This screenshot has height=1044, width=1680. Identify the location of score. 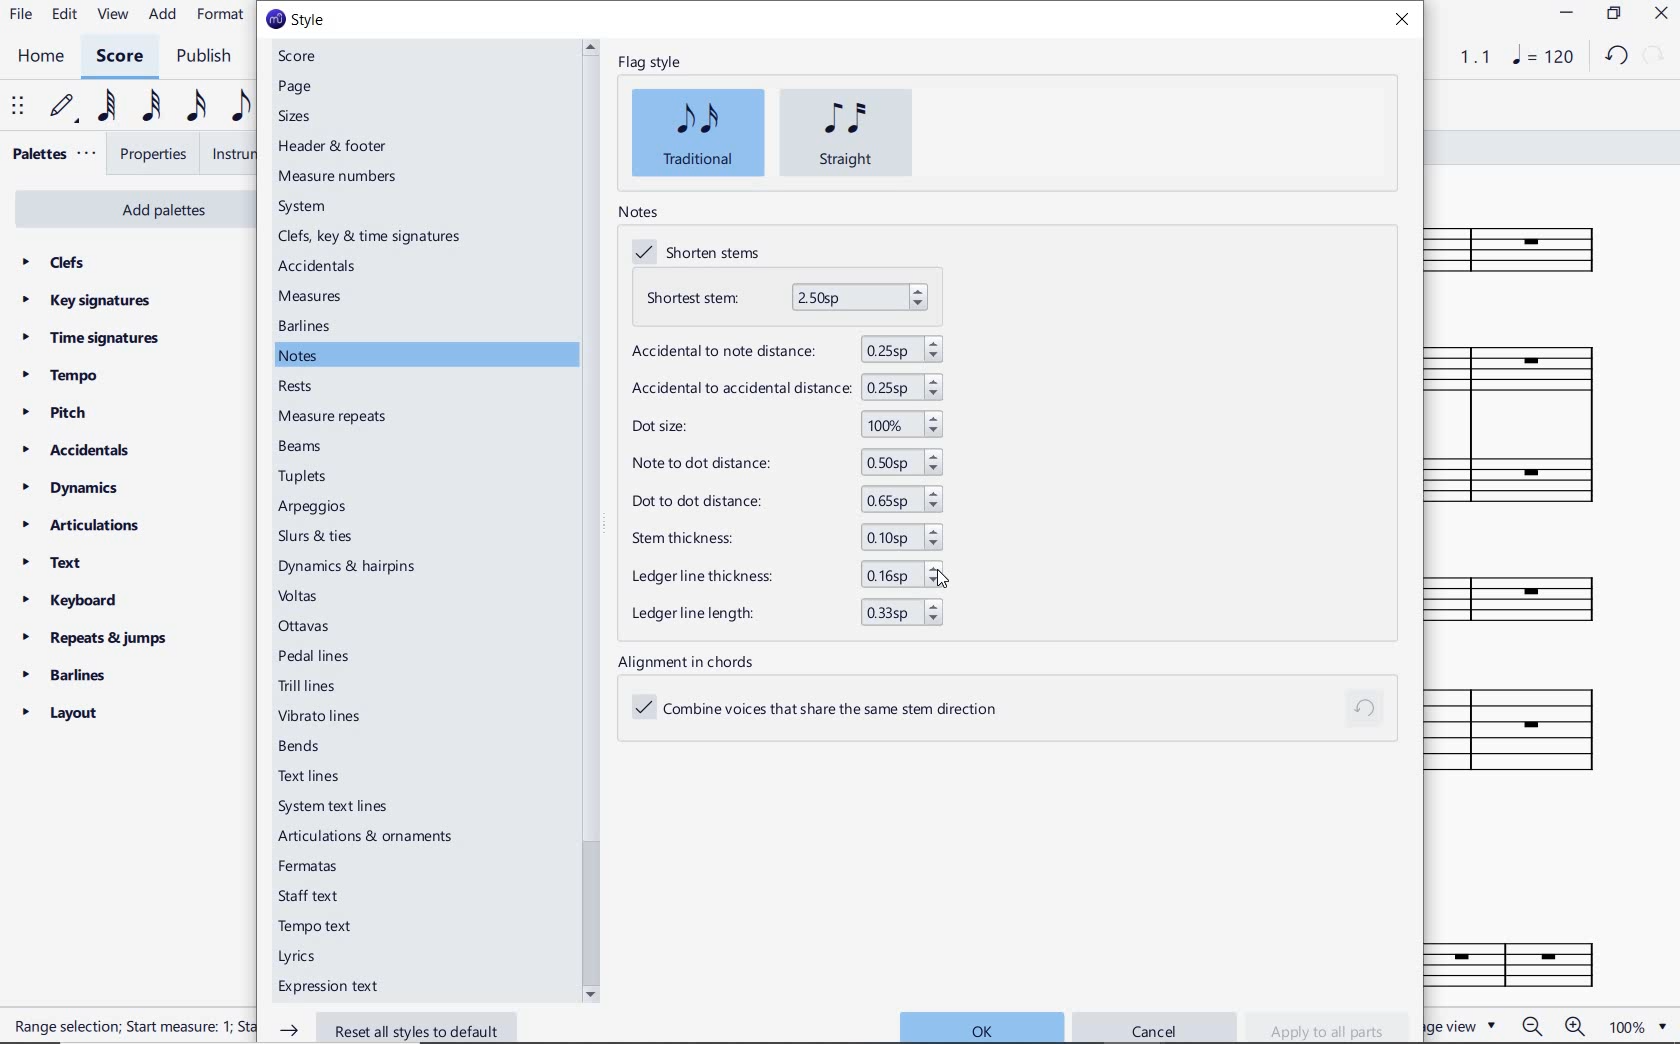
(298, 57).